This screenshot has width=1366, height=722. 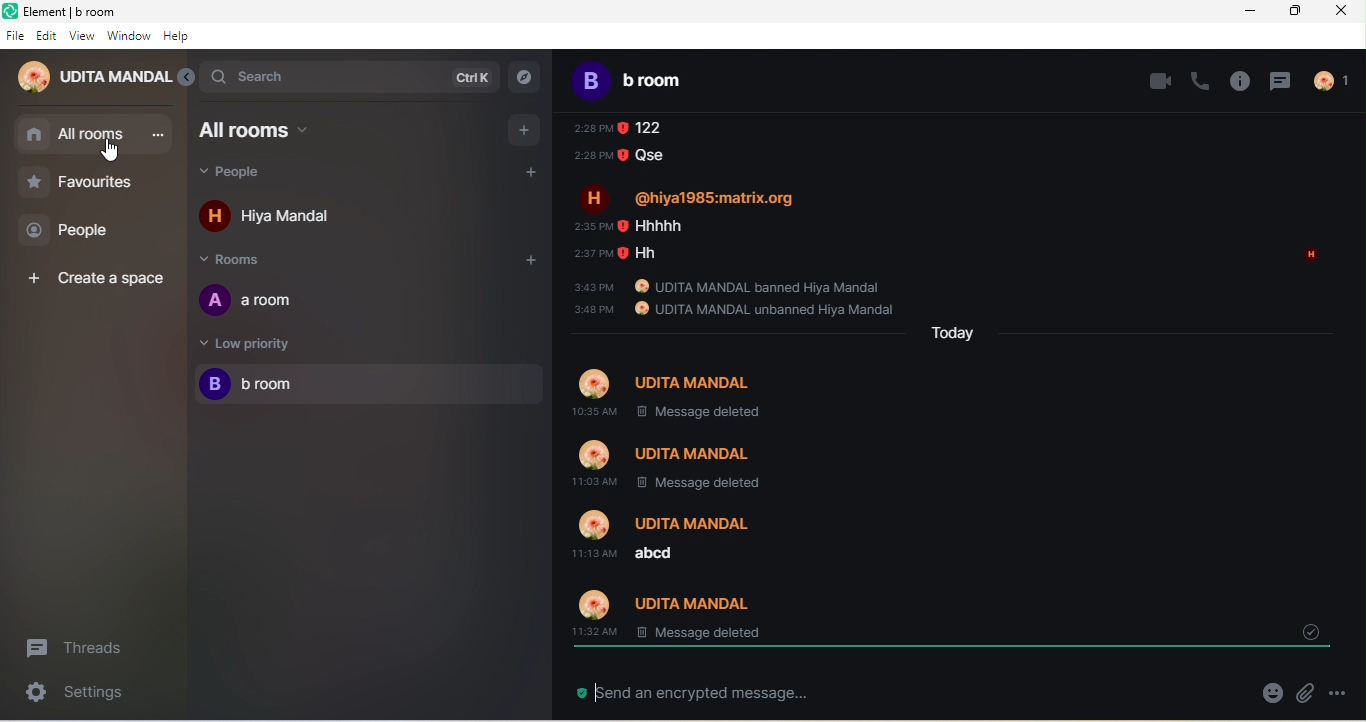 I want to click on older message, so click(x=888, y=380).